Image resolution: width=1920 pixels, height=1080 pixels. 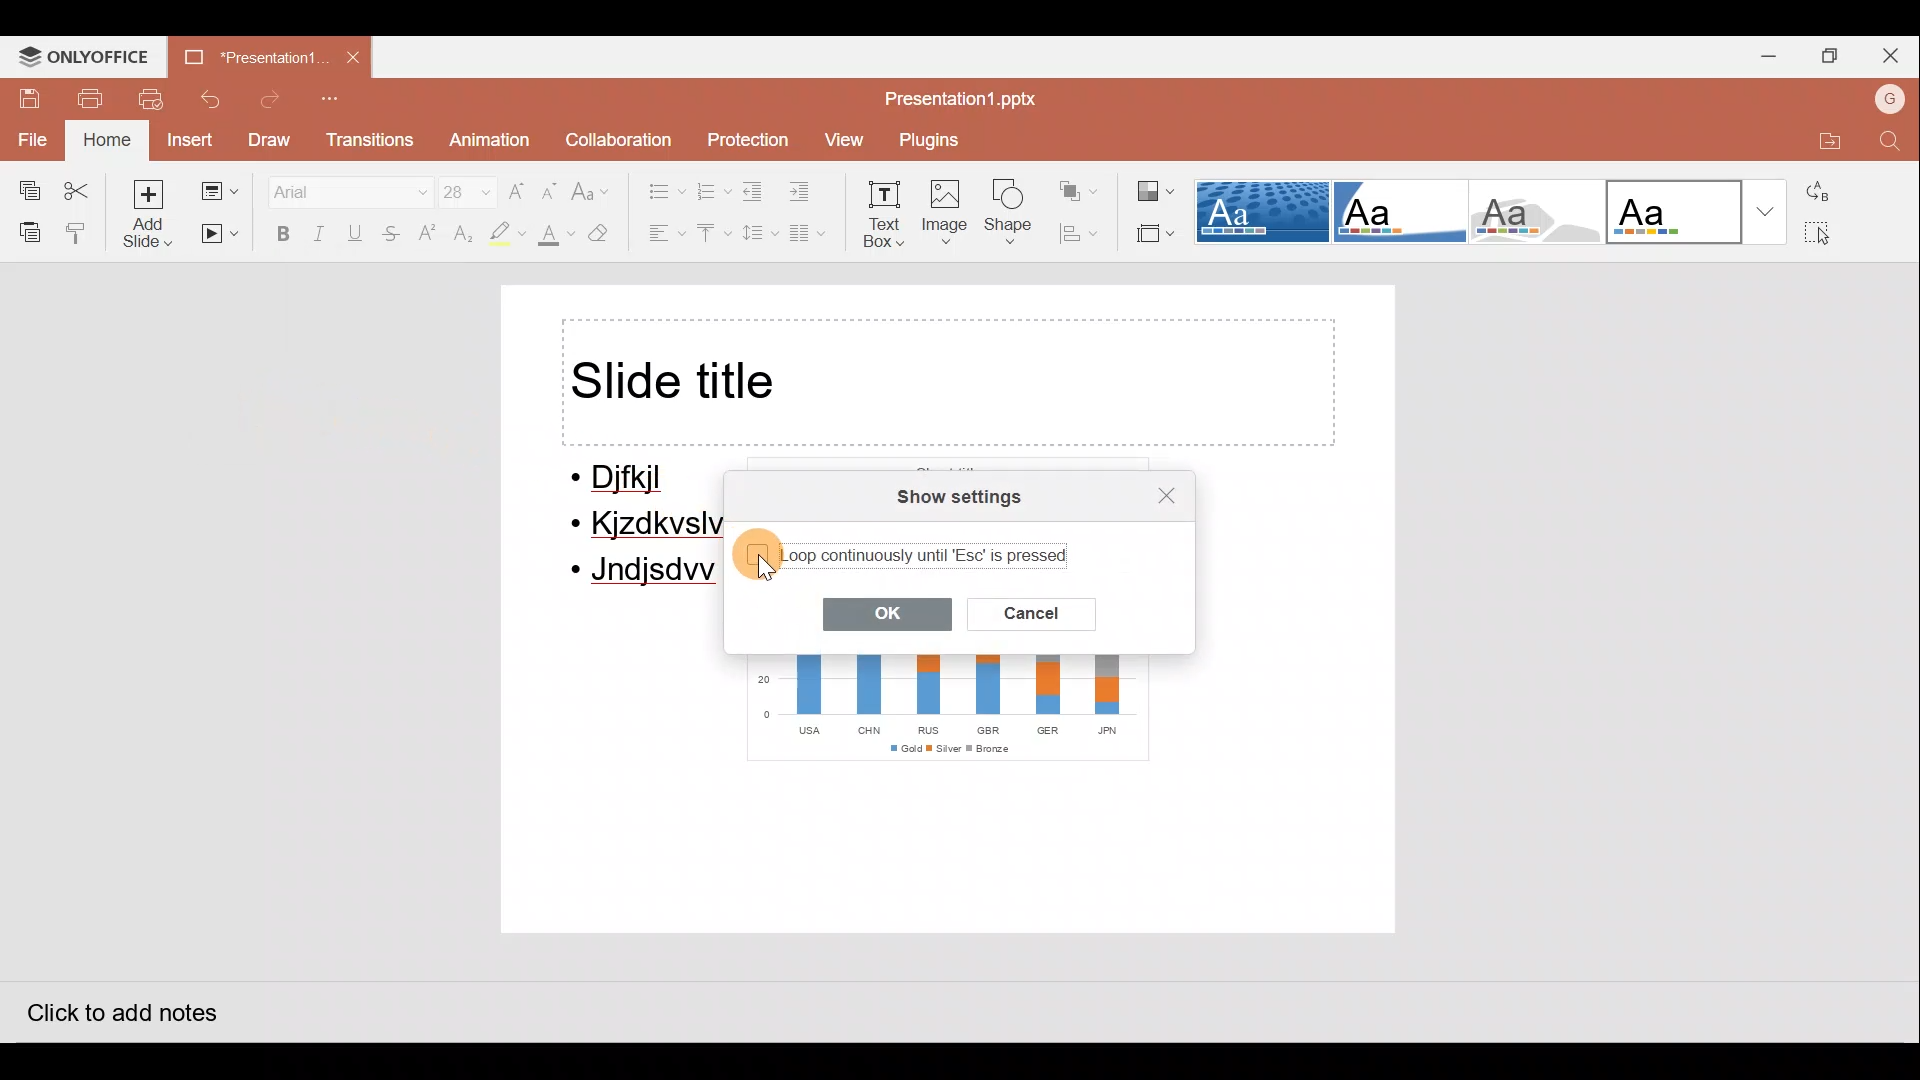 What do you see at coordinates (77, 97) in the screenshot?
I see `Print file` at bounding box center [77, 97].